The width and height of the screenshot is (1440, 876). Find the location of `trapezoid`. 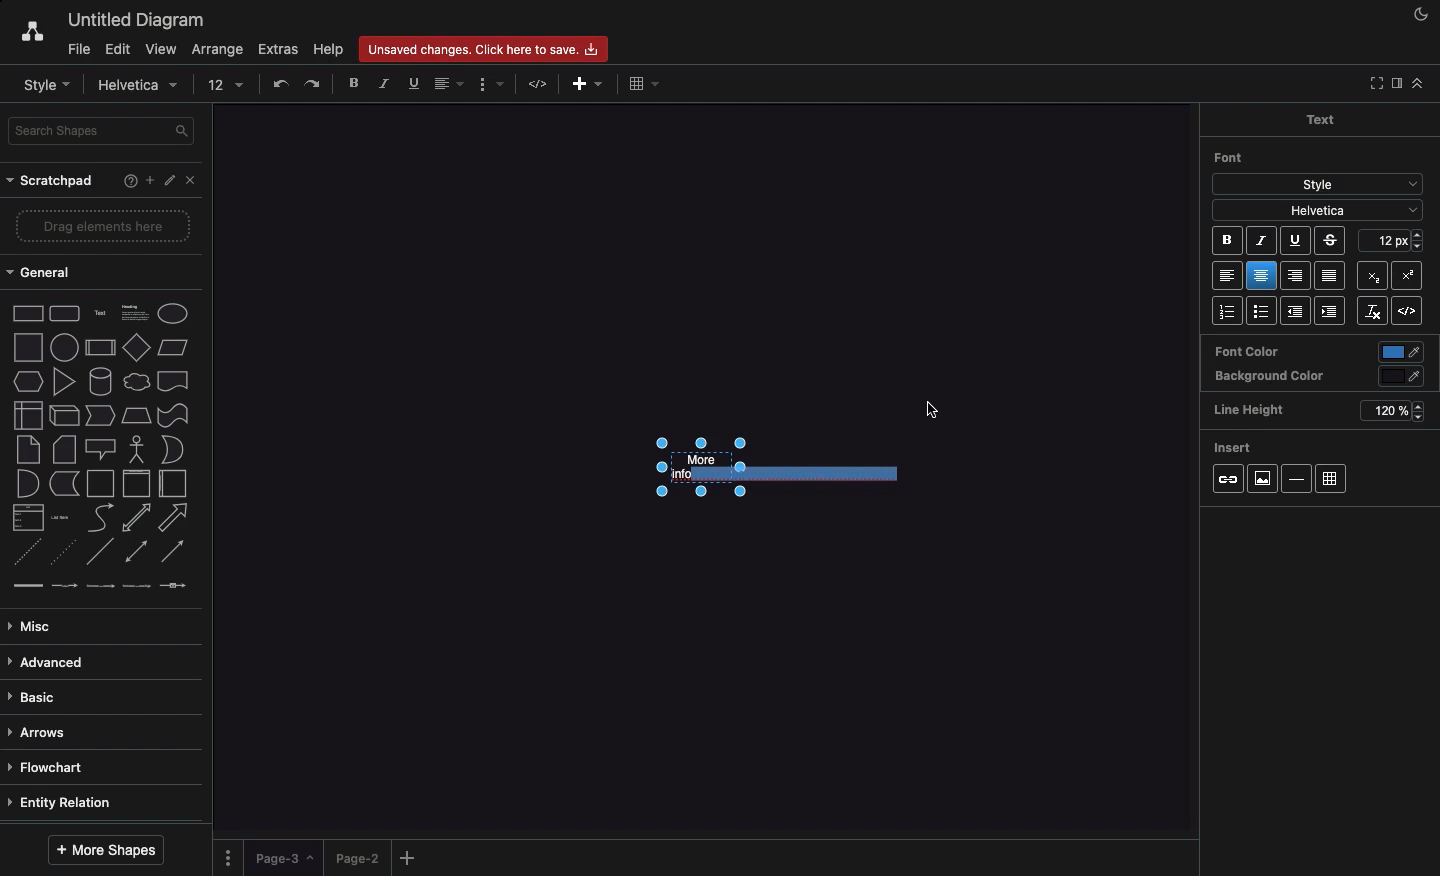

trapezoid is located at coordinates (136, 416).